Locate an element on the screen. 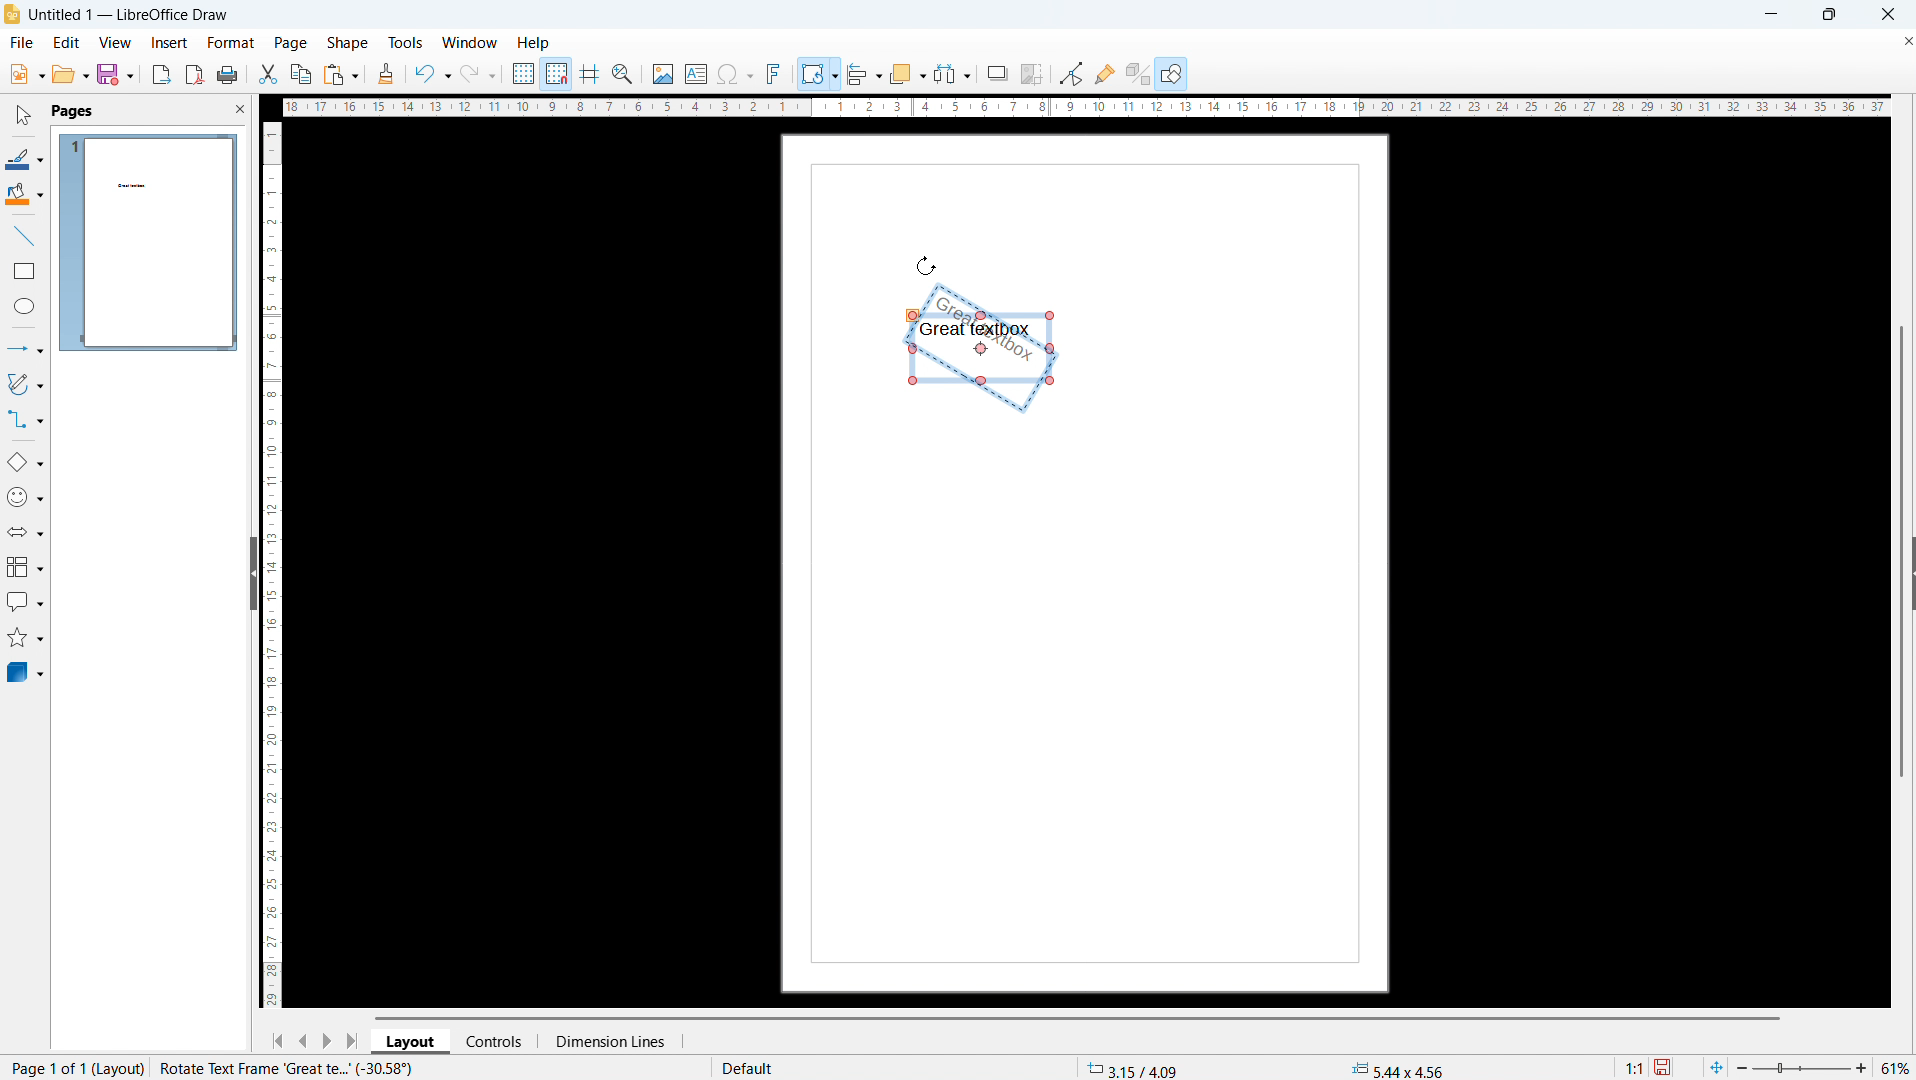  dimension lines is located at coordinates (608, 1040).